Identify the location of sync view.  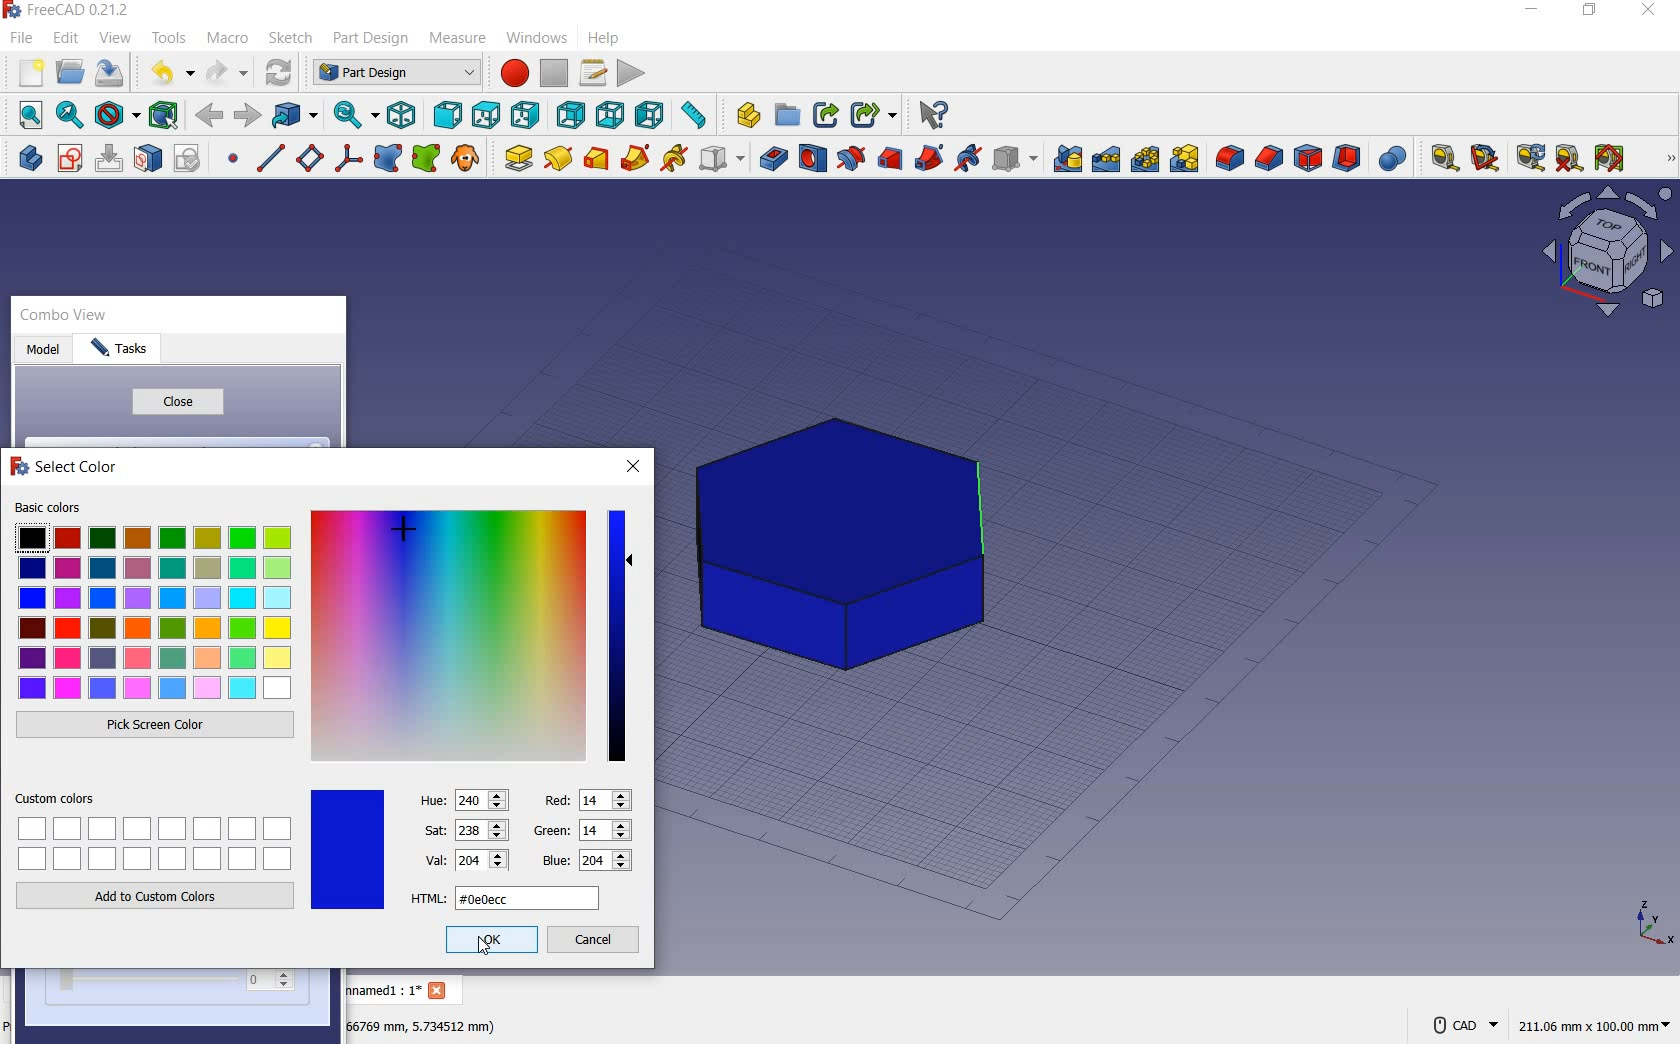
(354, 114).